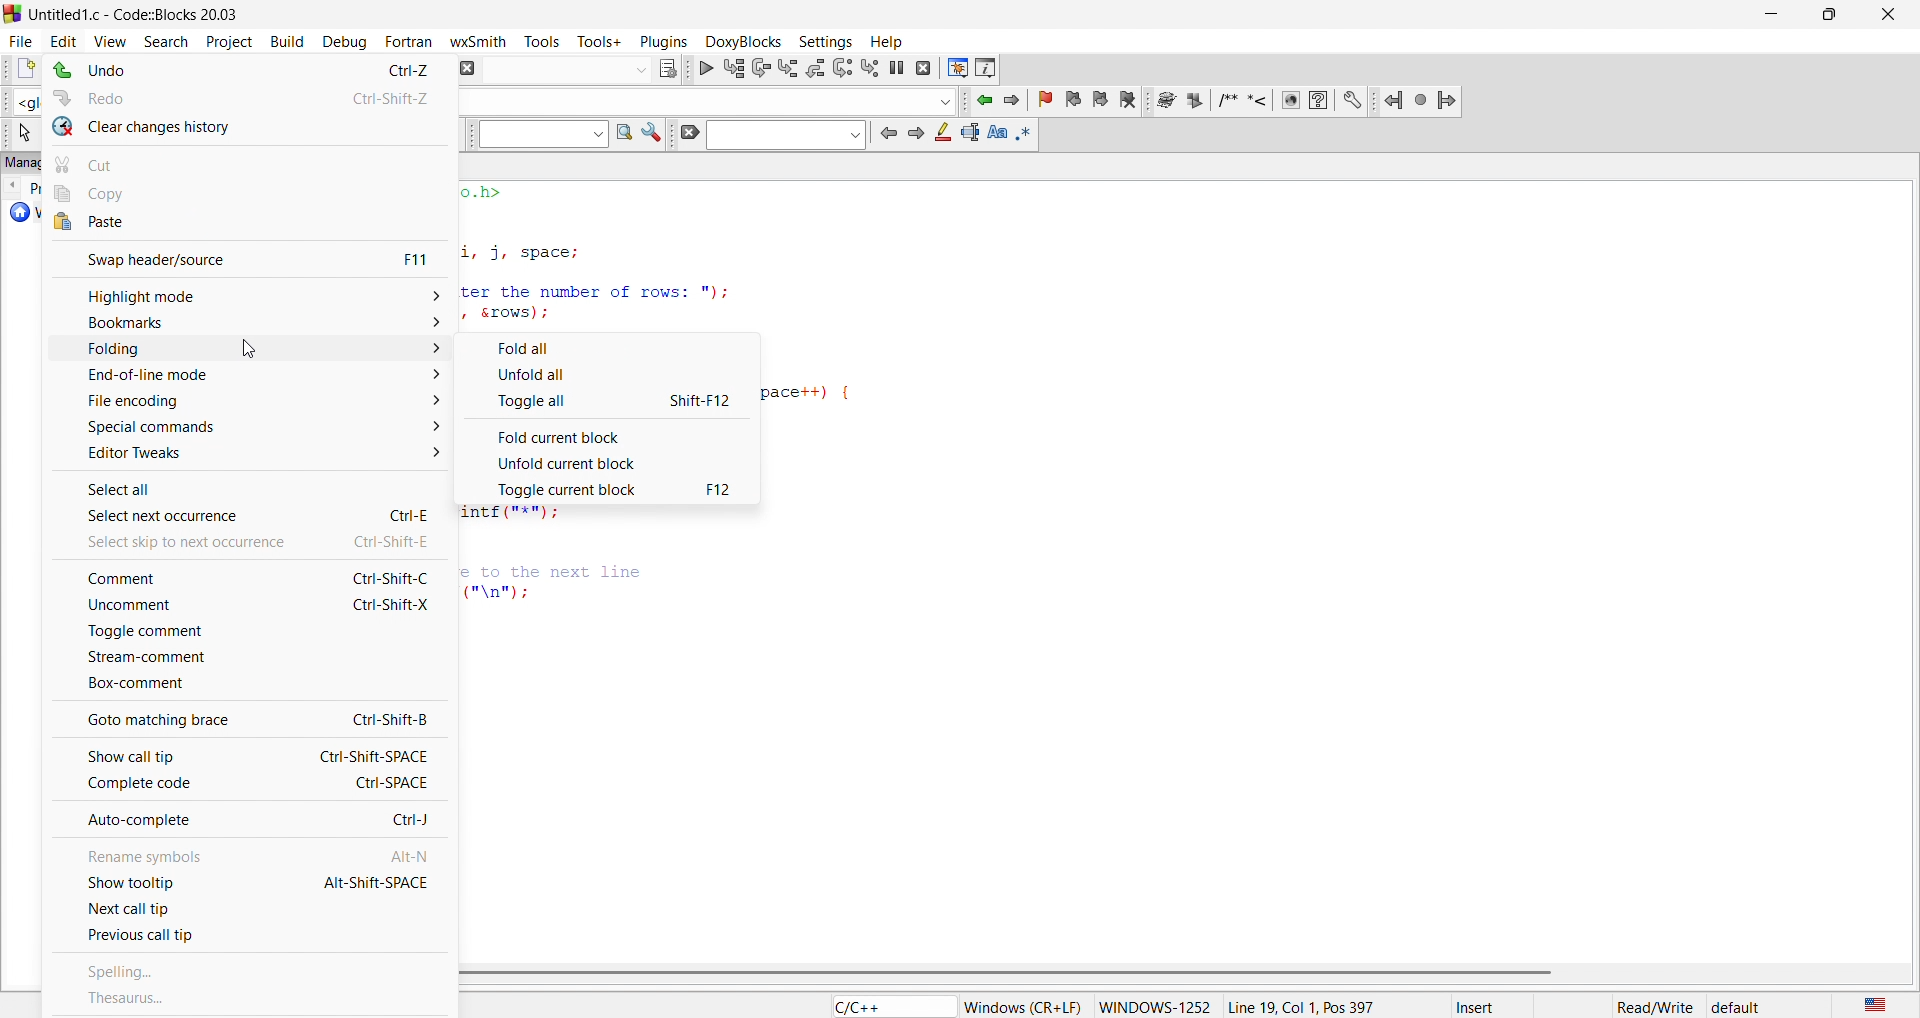 The image size is (1920, 1018). I want to click on goto matching brace, so click(245, 718).